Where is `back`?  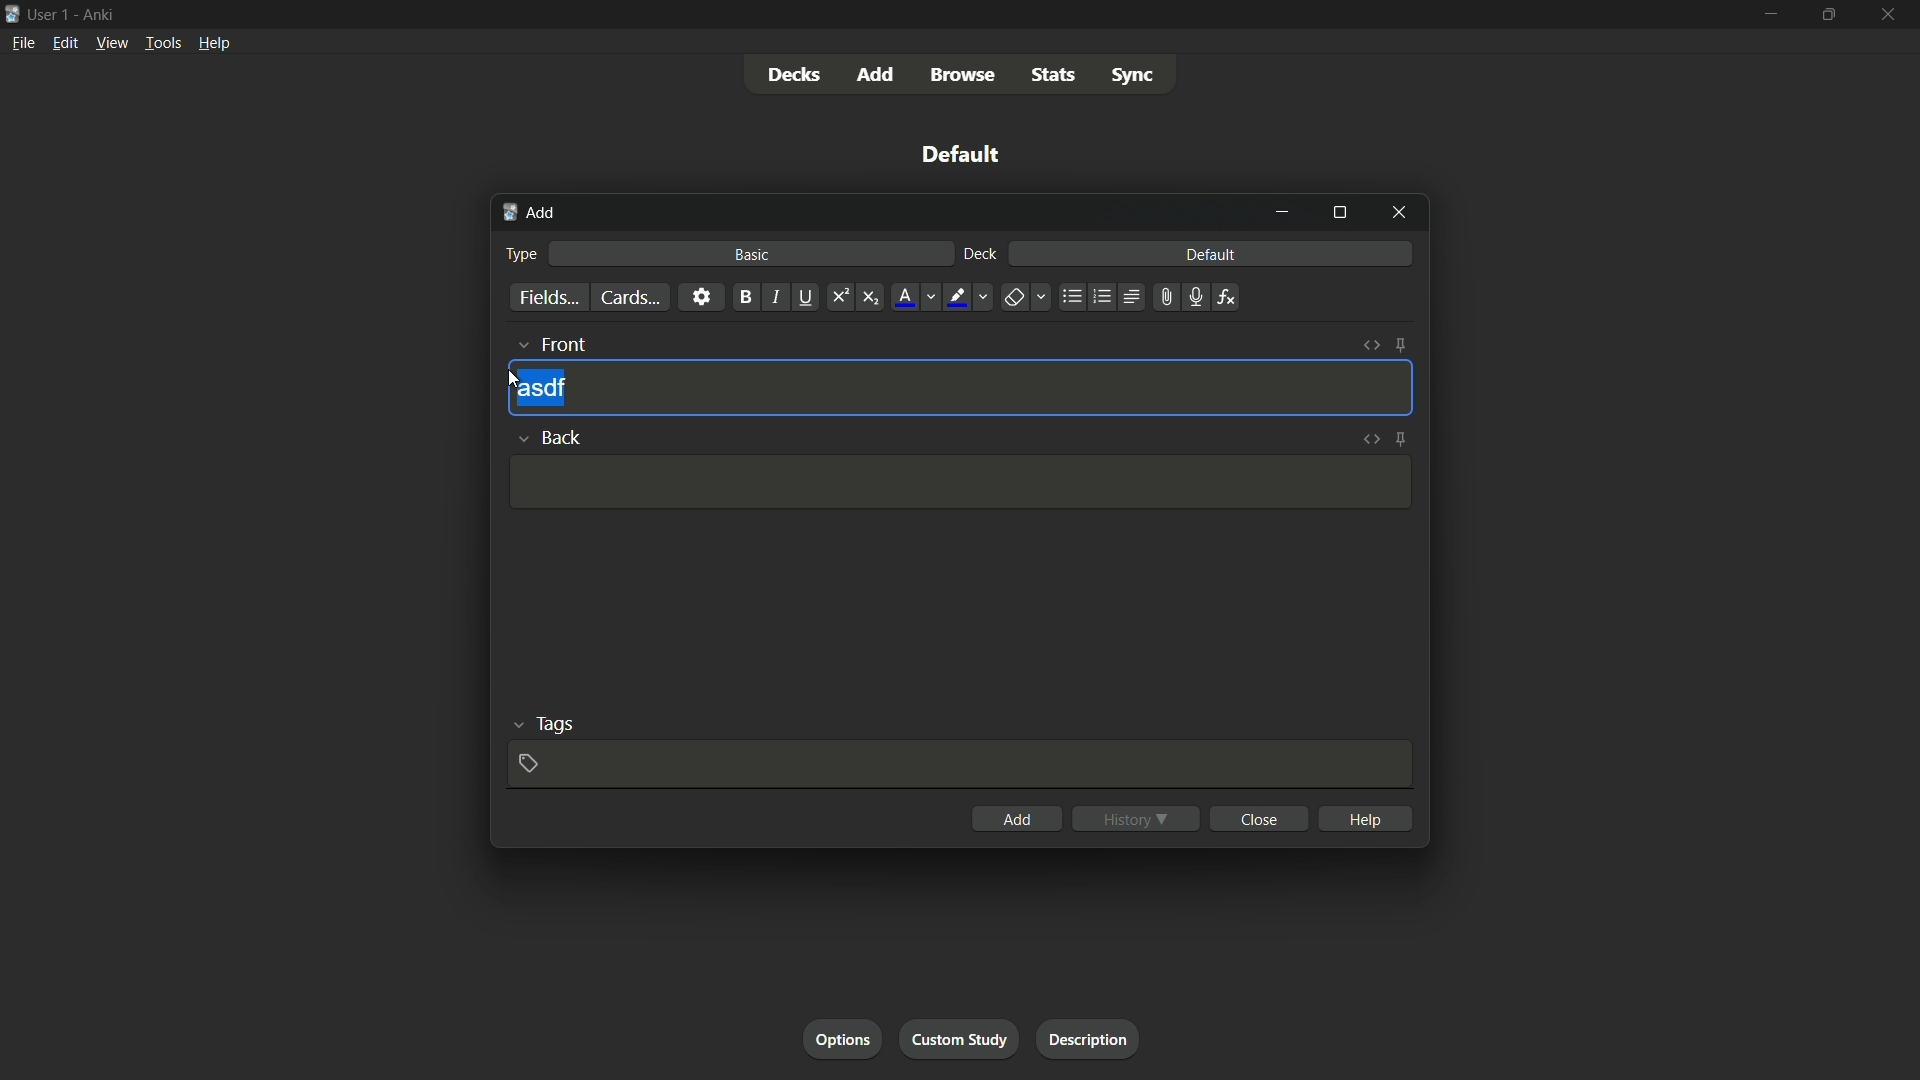
back is located at coordinates (548, 435).